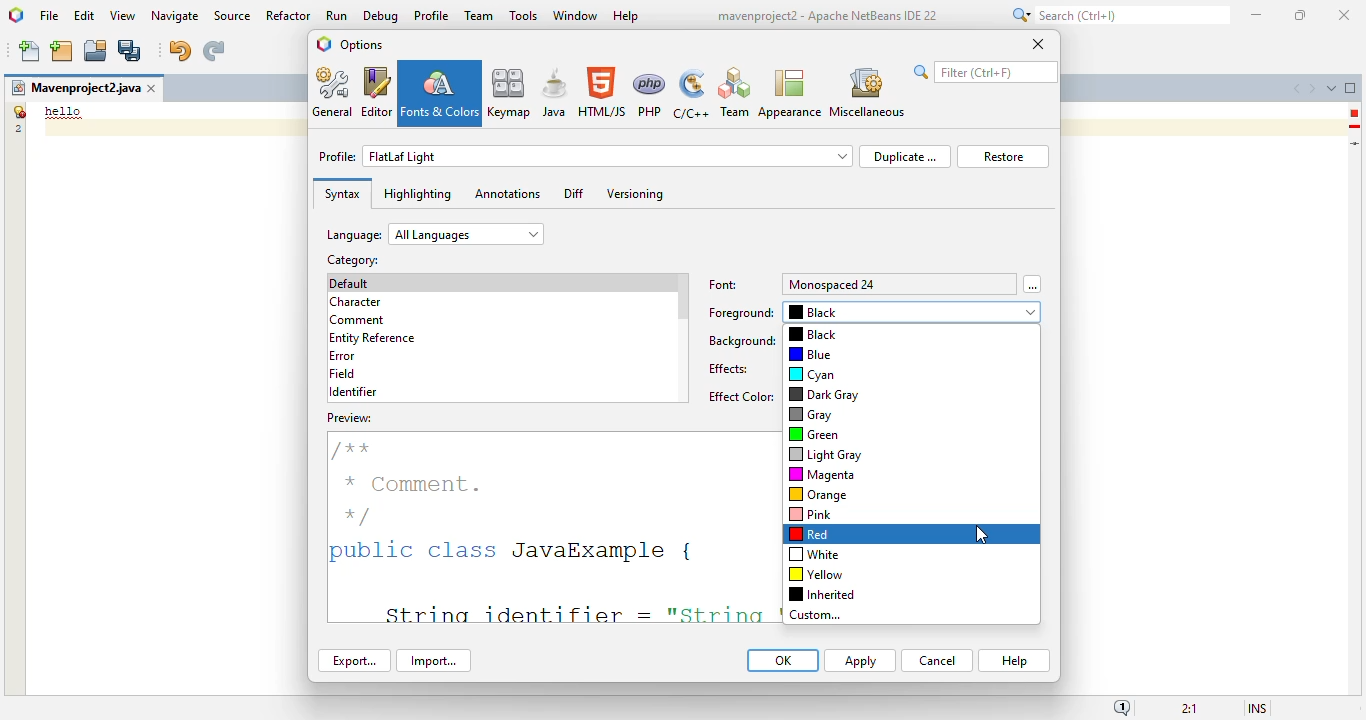 Image resolution: width=1366 pixels, height=720 pixels. What do you see at coordinates (826, 455) in the screenshot?
I see `light gray` at bounding box center [826, 455].